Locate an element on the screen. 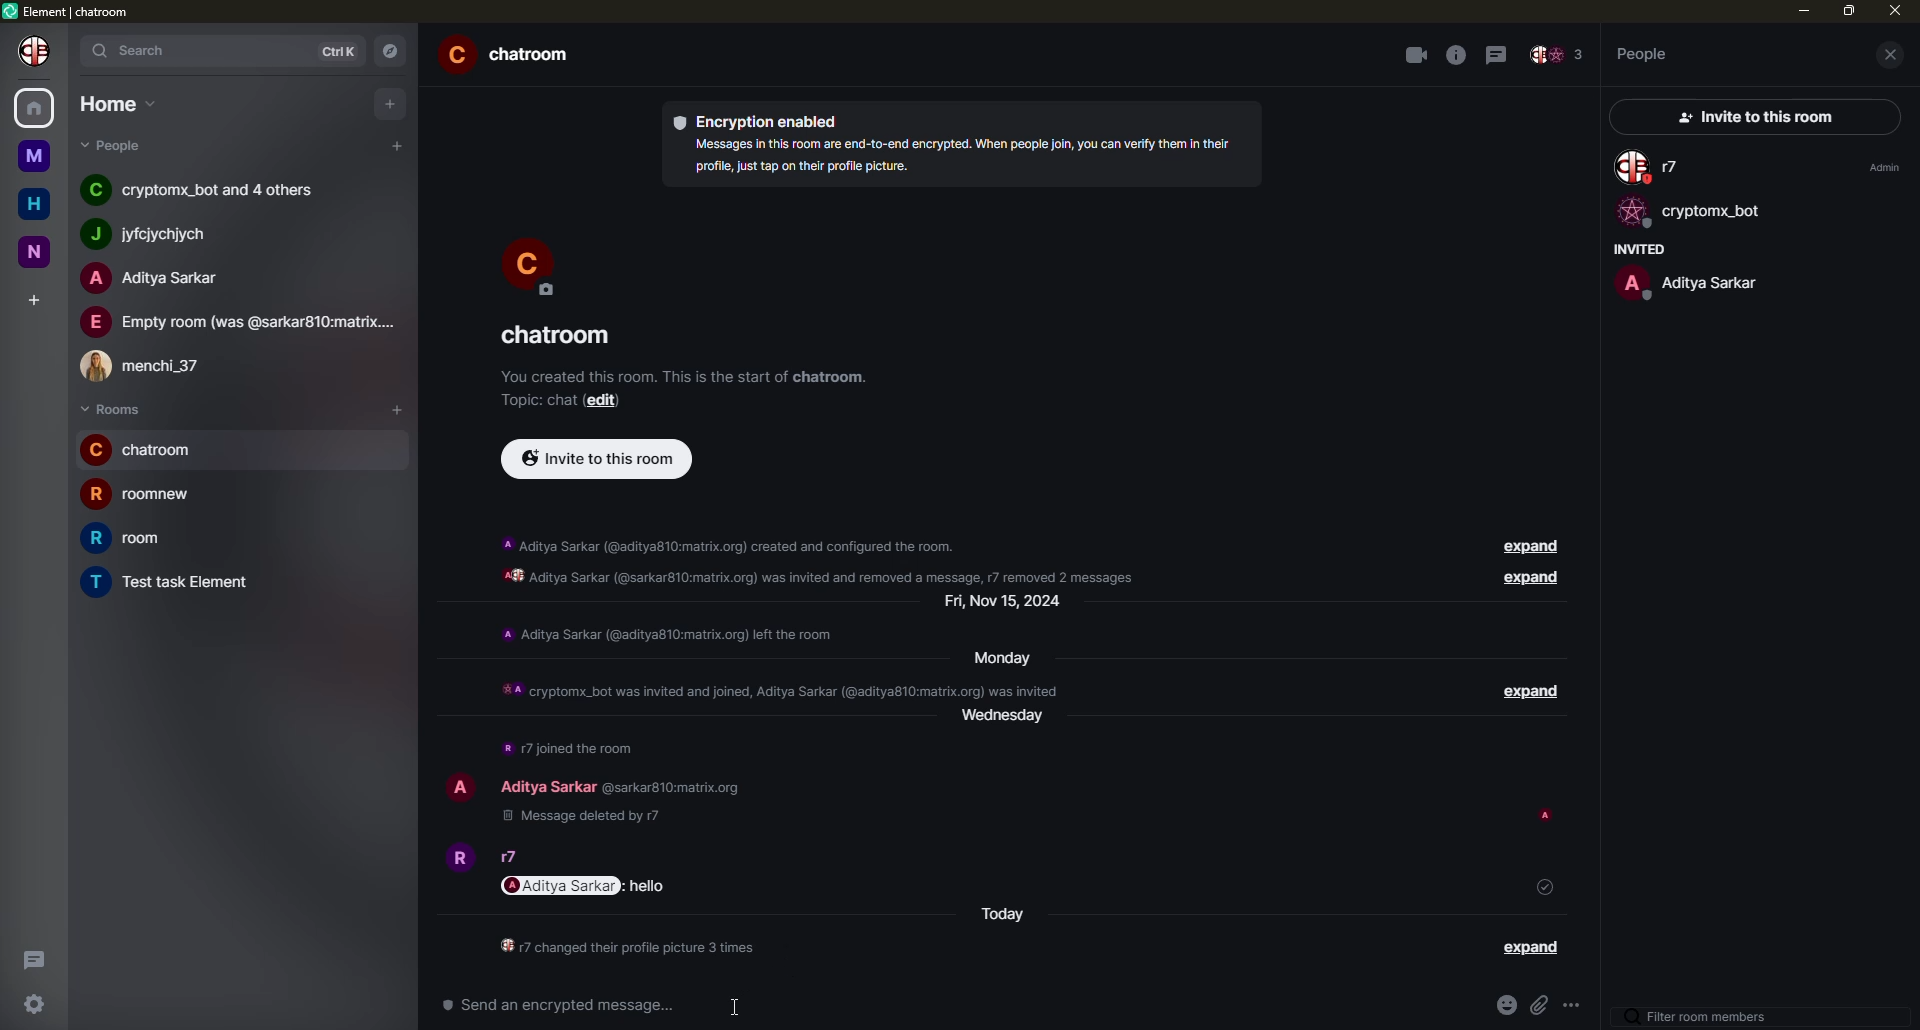 The height and width of the screenshot is (1030, 1920). topic is located at coordinates (535, 400).